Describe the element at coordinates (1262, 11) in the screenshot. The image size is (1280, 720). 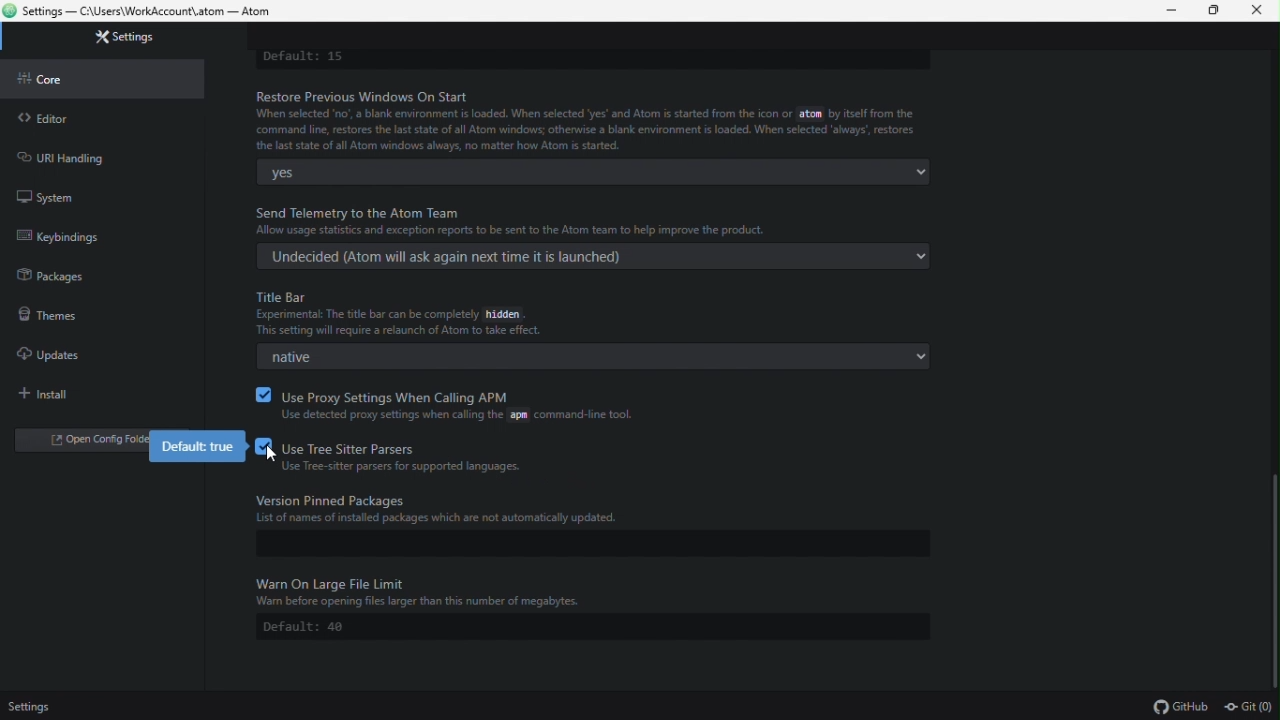
I see `close` at that location.